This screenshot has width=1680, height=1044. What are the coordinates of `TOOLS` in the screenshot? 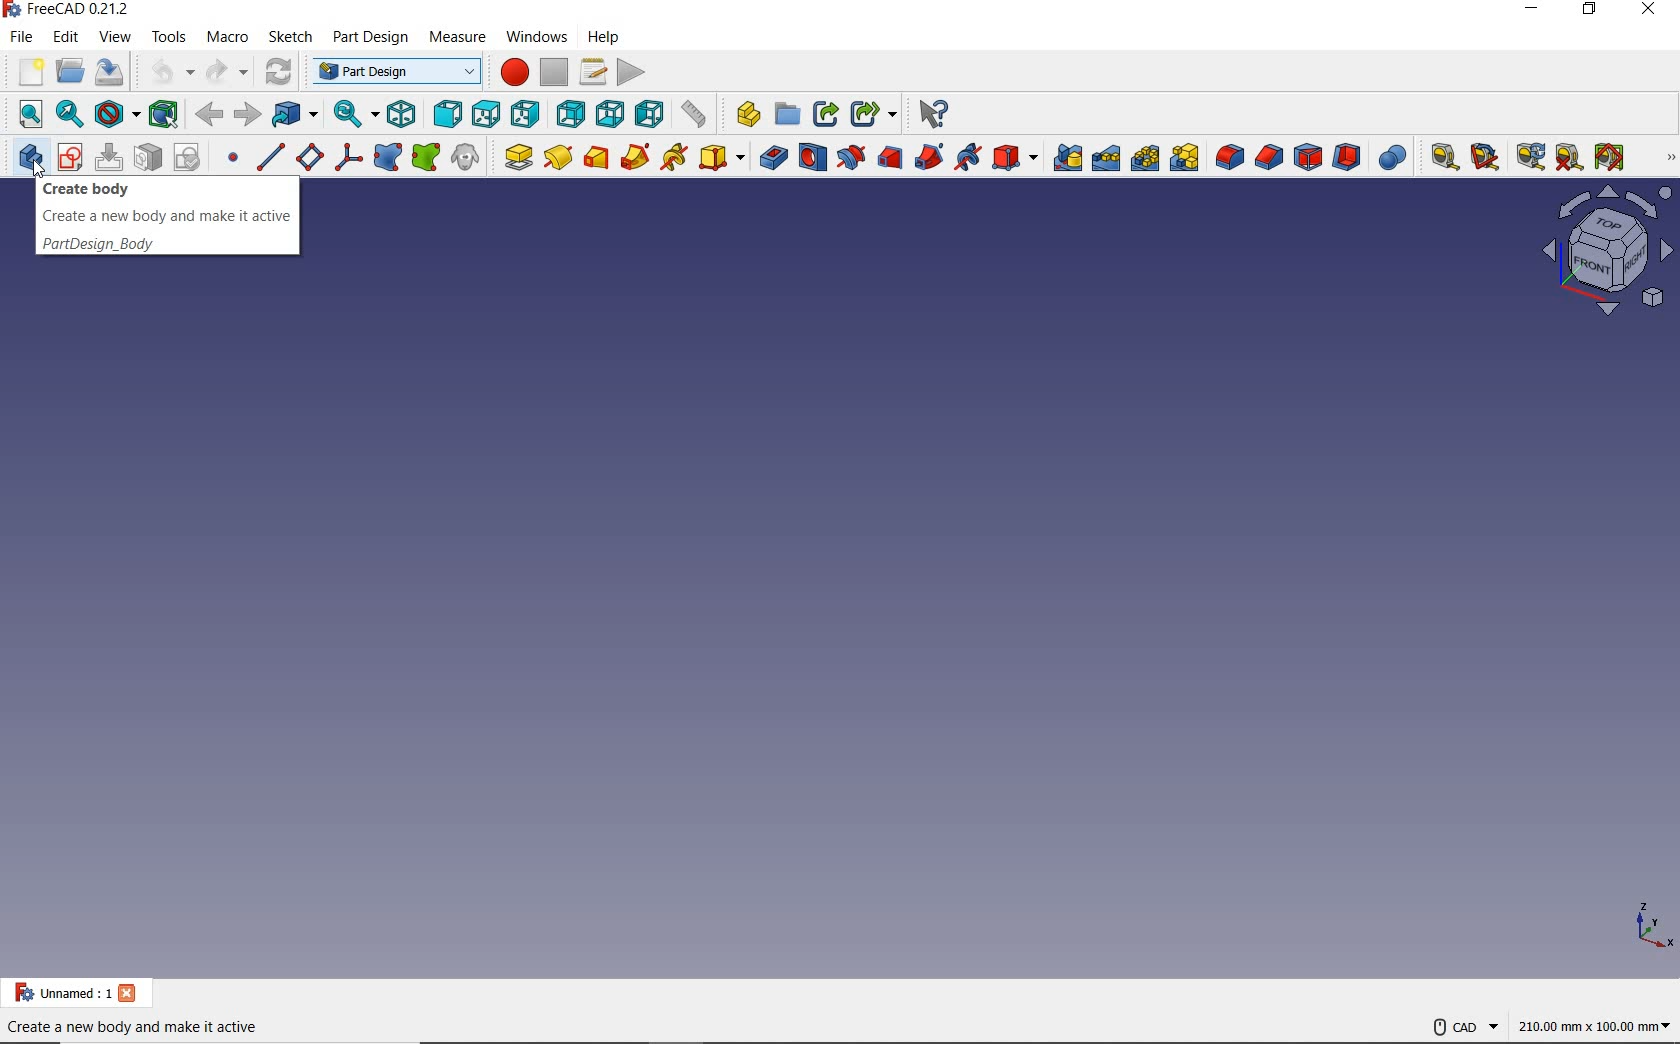 It's located at (169, 35).